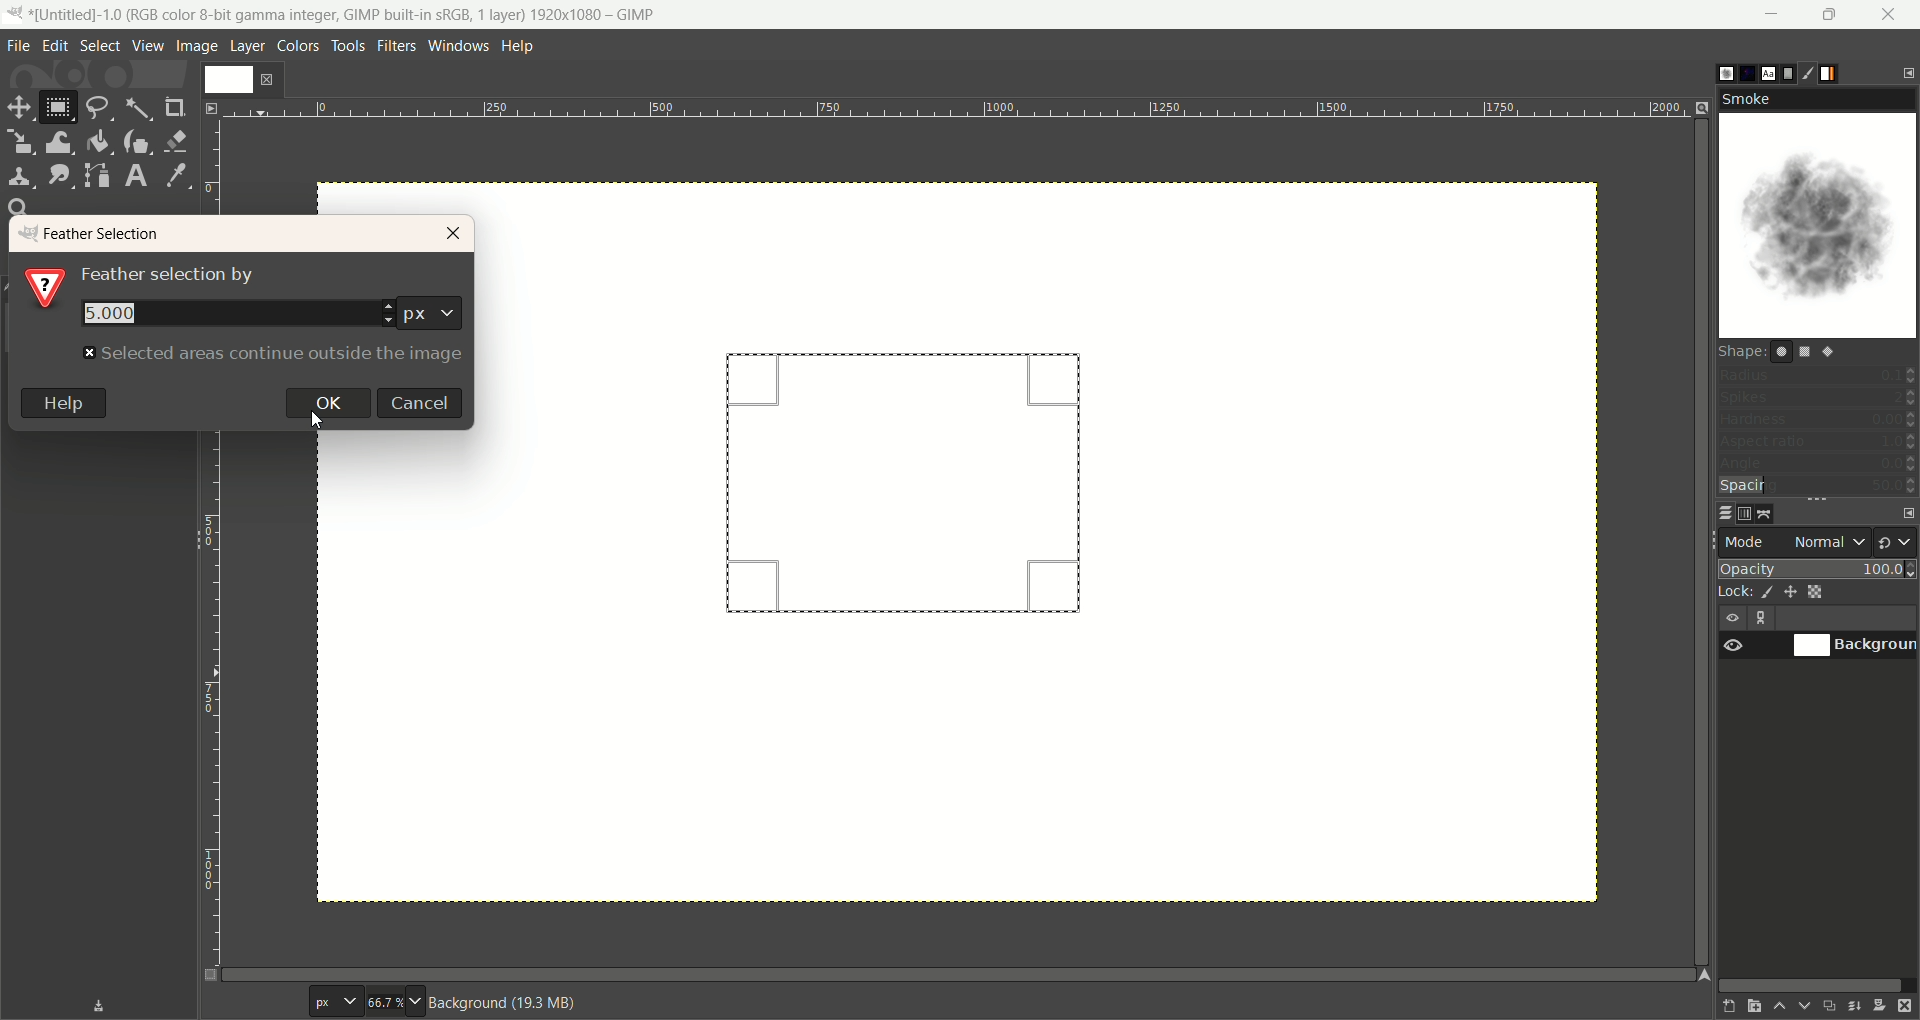  Describe the element at coordinates (1818, 443) in the screenshot. I see `aspect ratio` at that location.